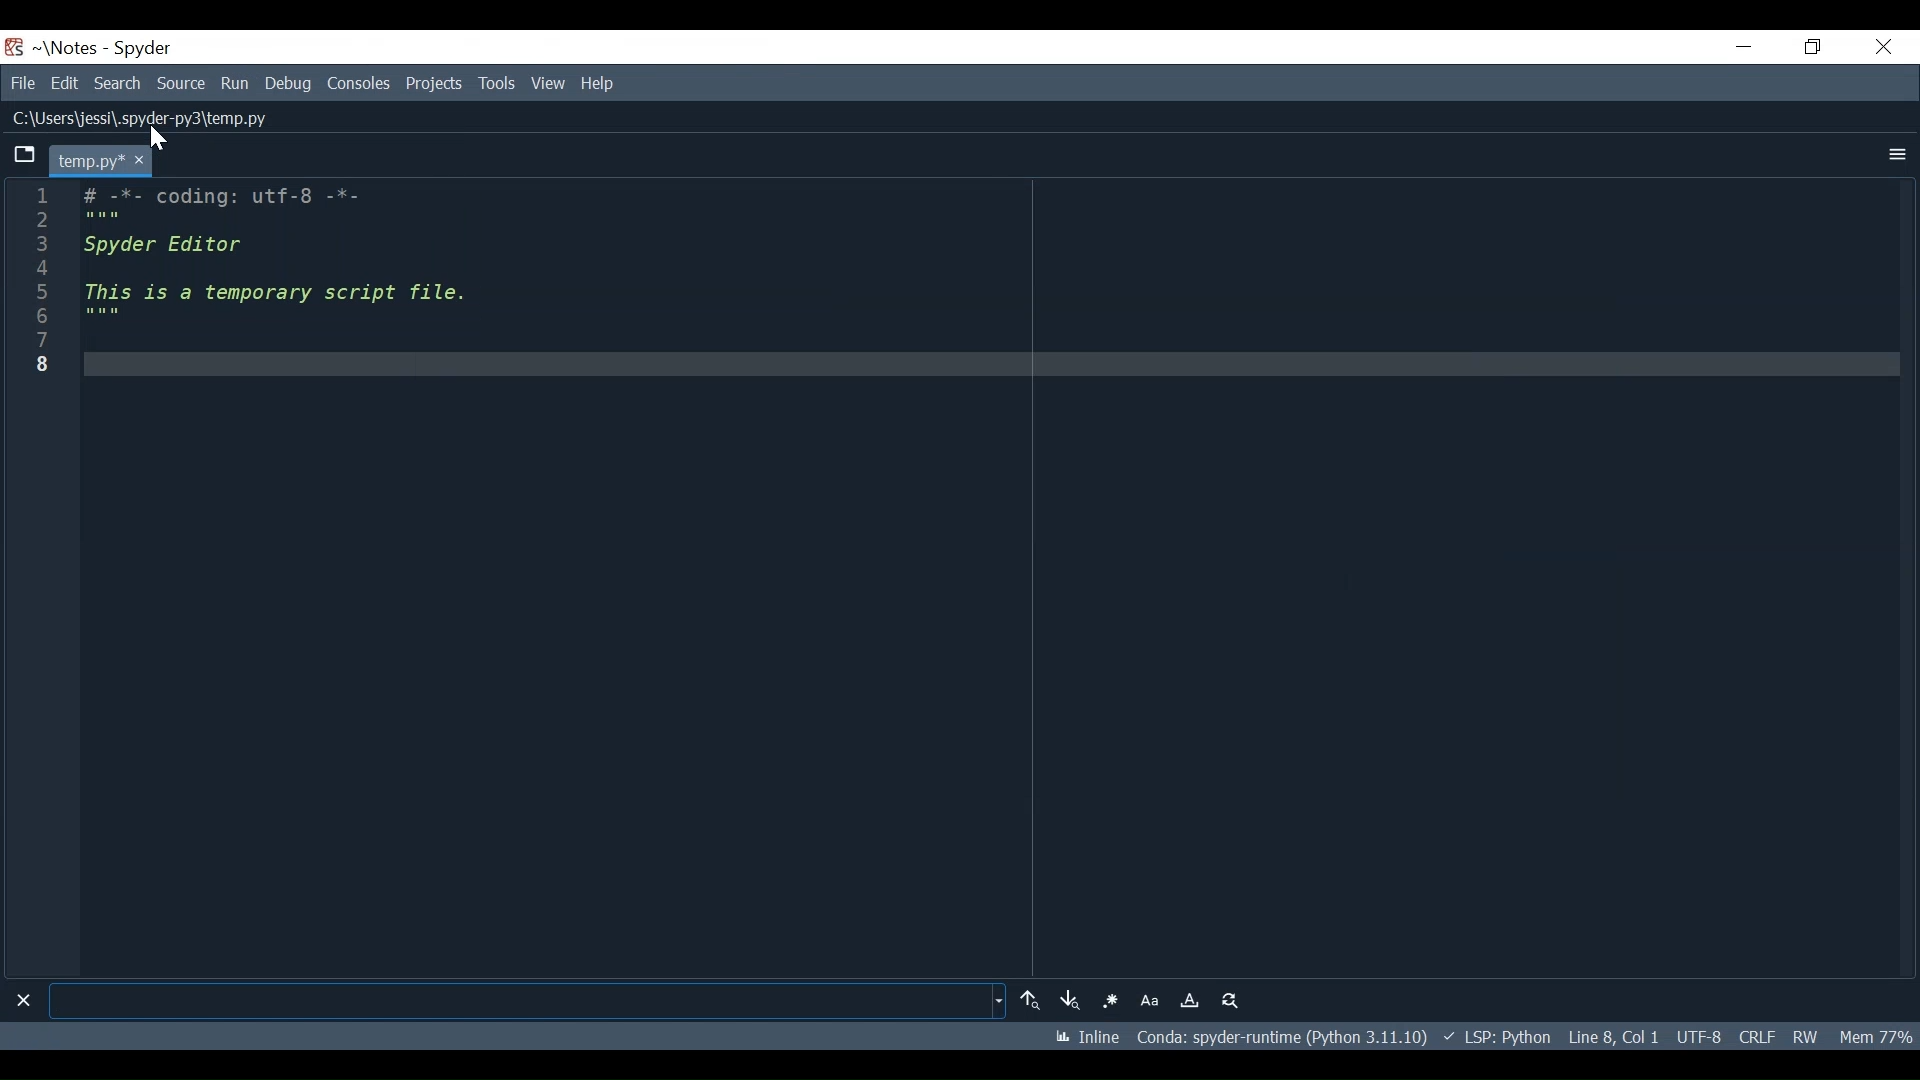  What do you see at coordinates (1073, 999) in the screenshot?
I see `Find Next` at bounding box center [1073, 999].